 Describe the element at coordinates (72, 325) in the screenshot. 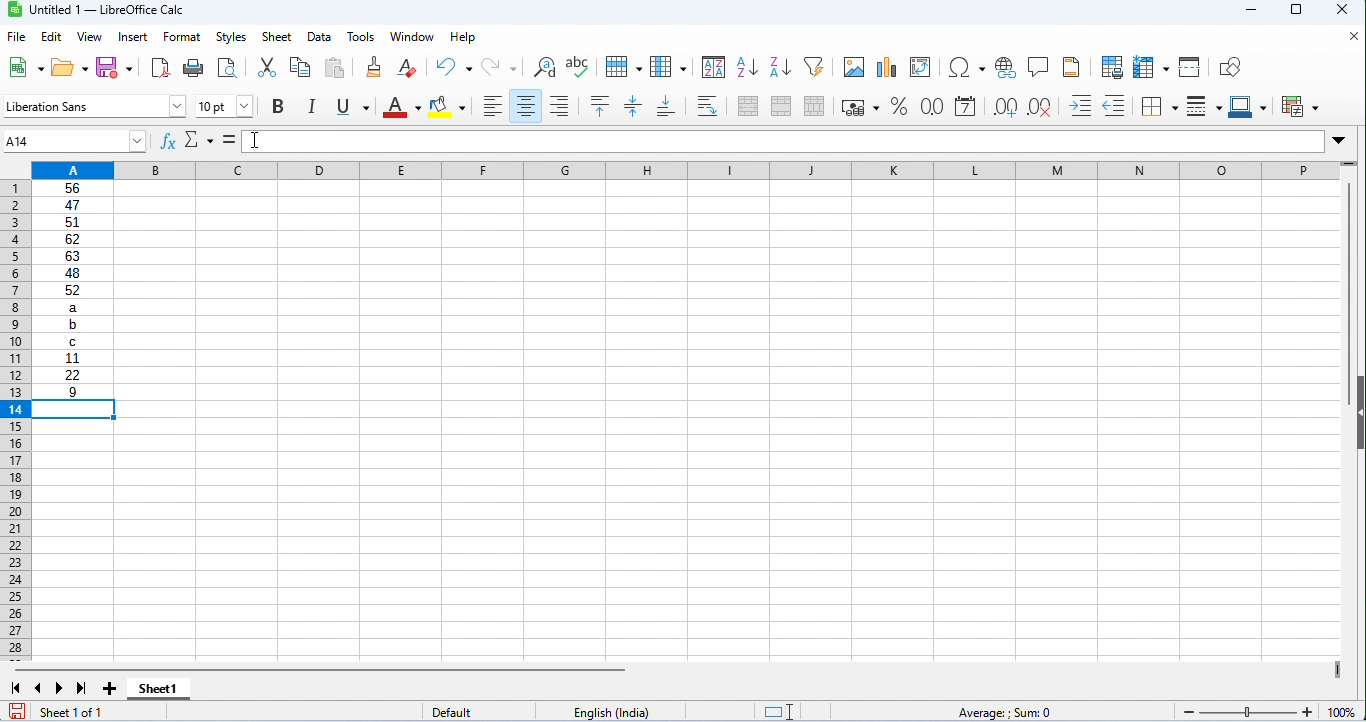

I see `b` at that location.